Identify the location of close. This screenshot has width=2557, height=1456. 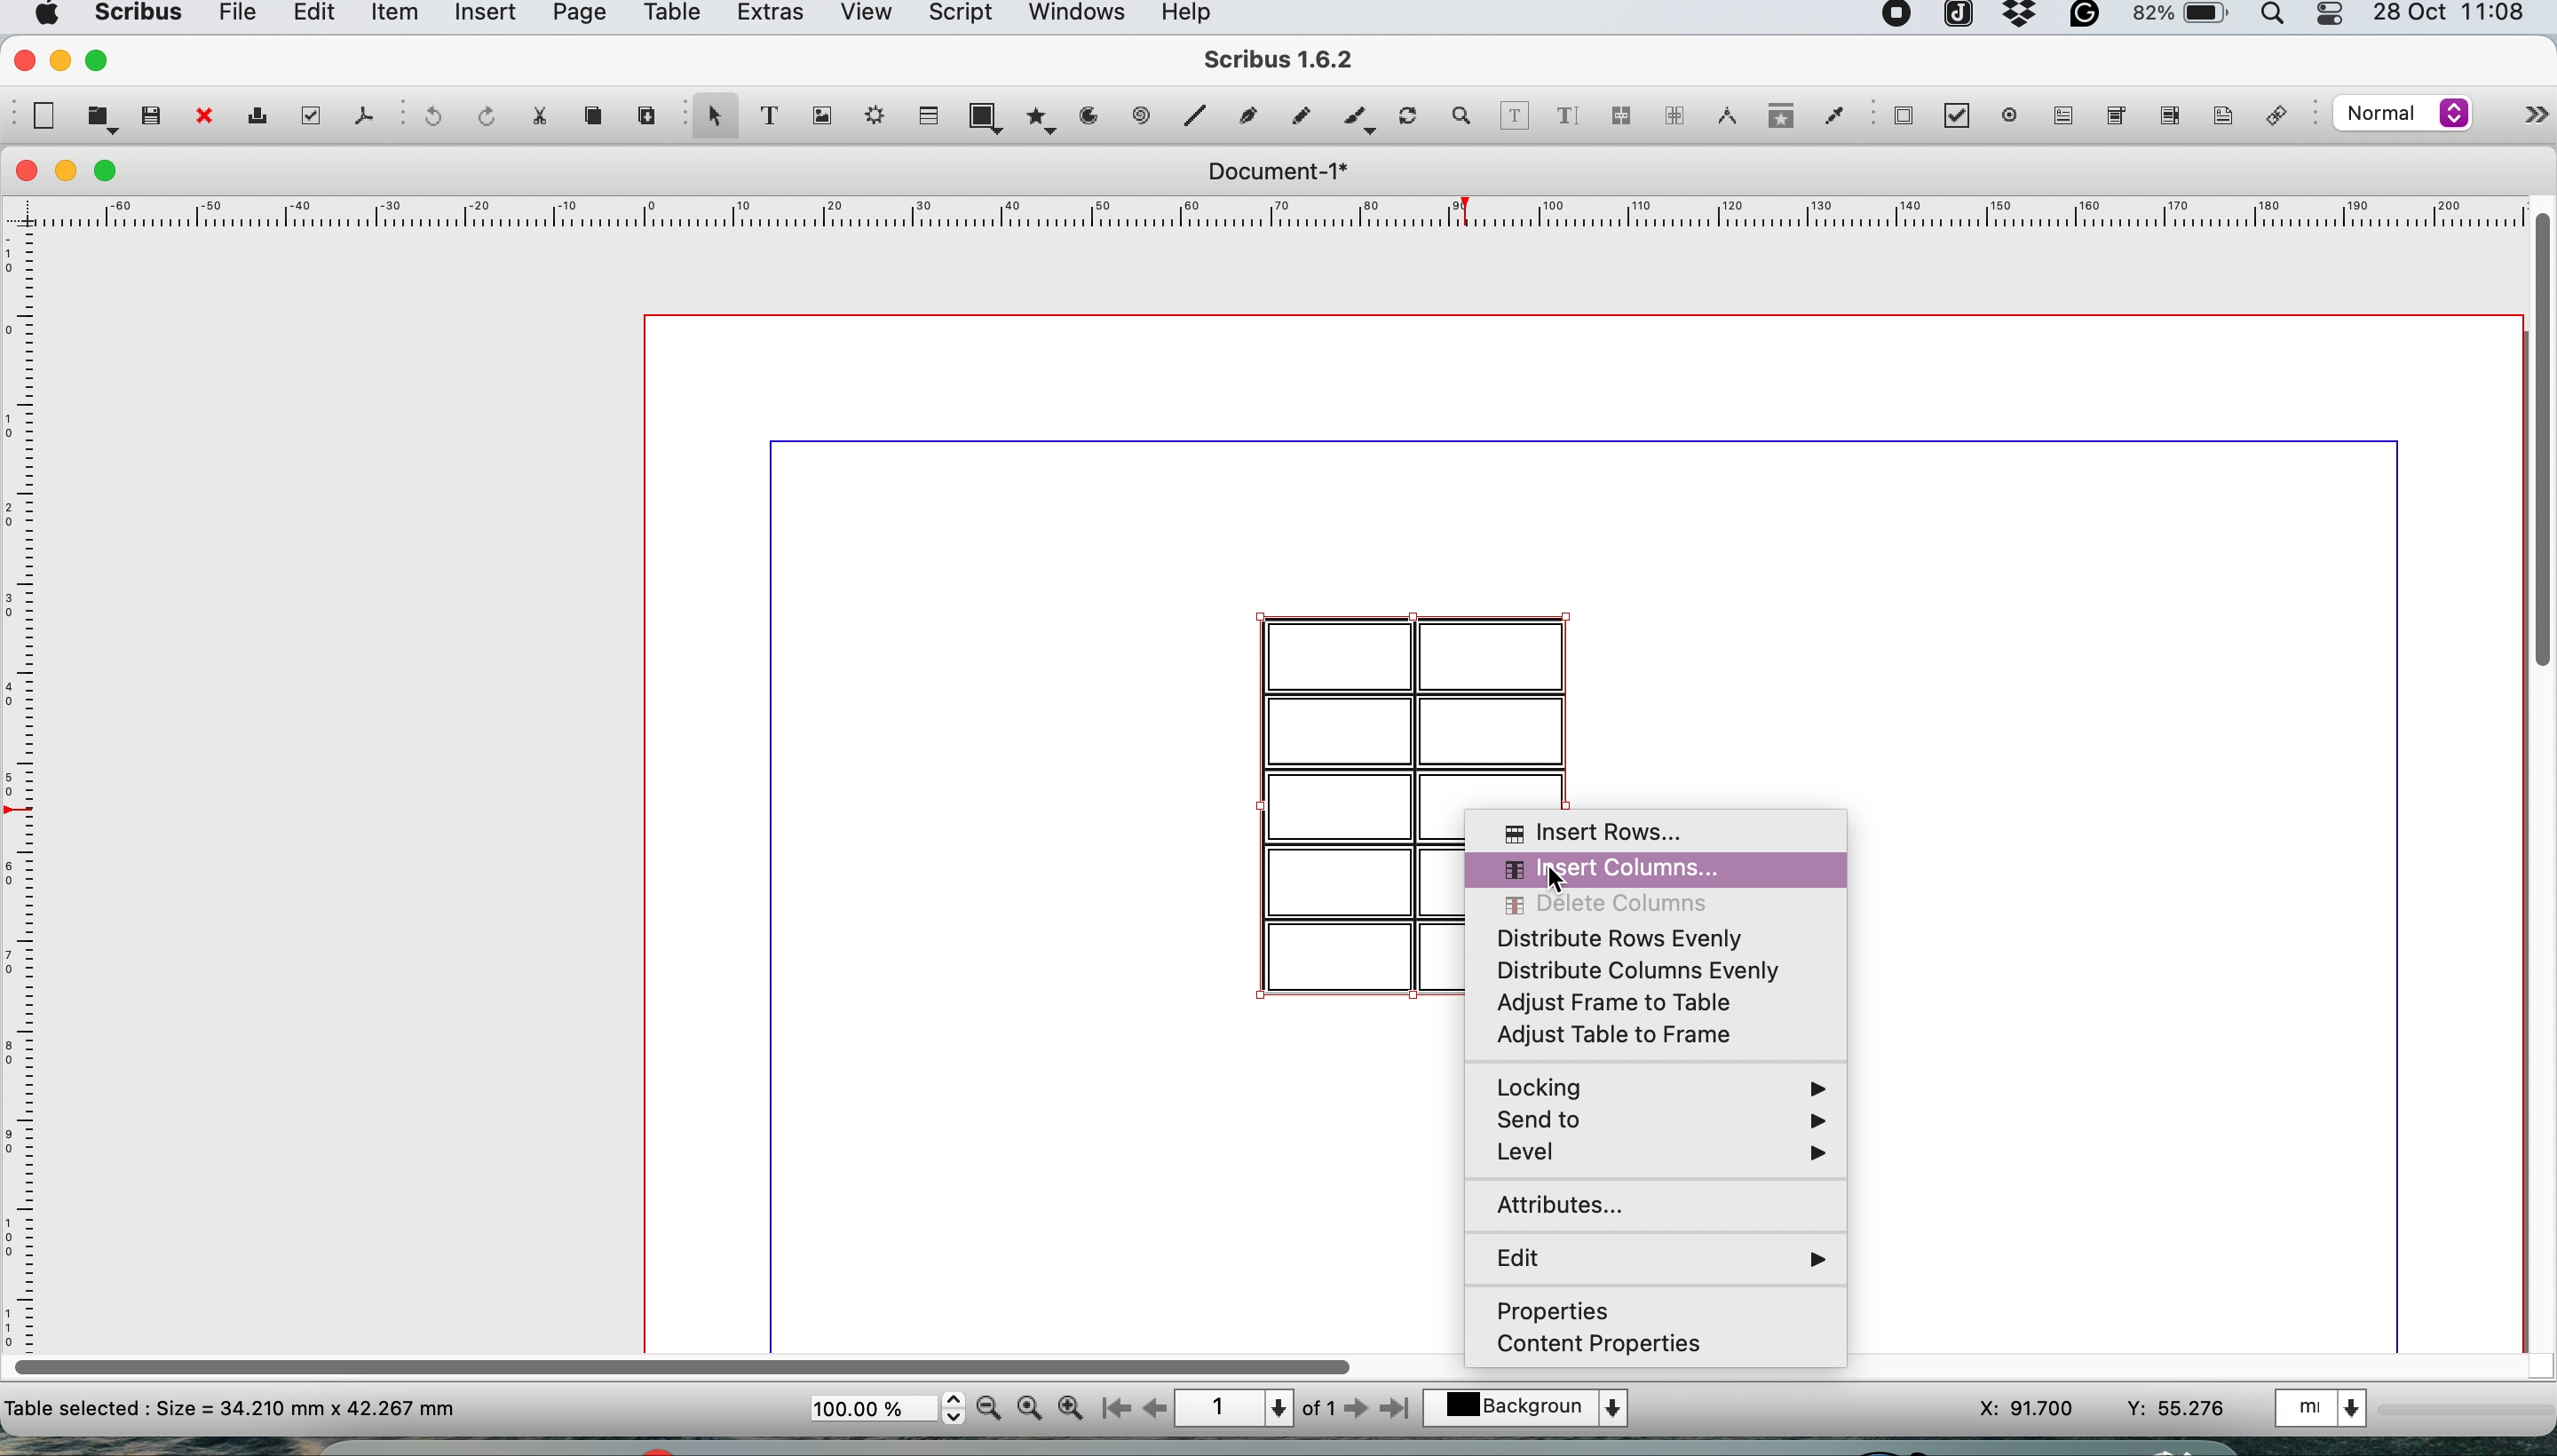
(21, 58).